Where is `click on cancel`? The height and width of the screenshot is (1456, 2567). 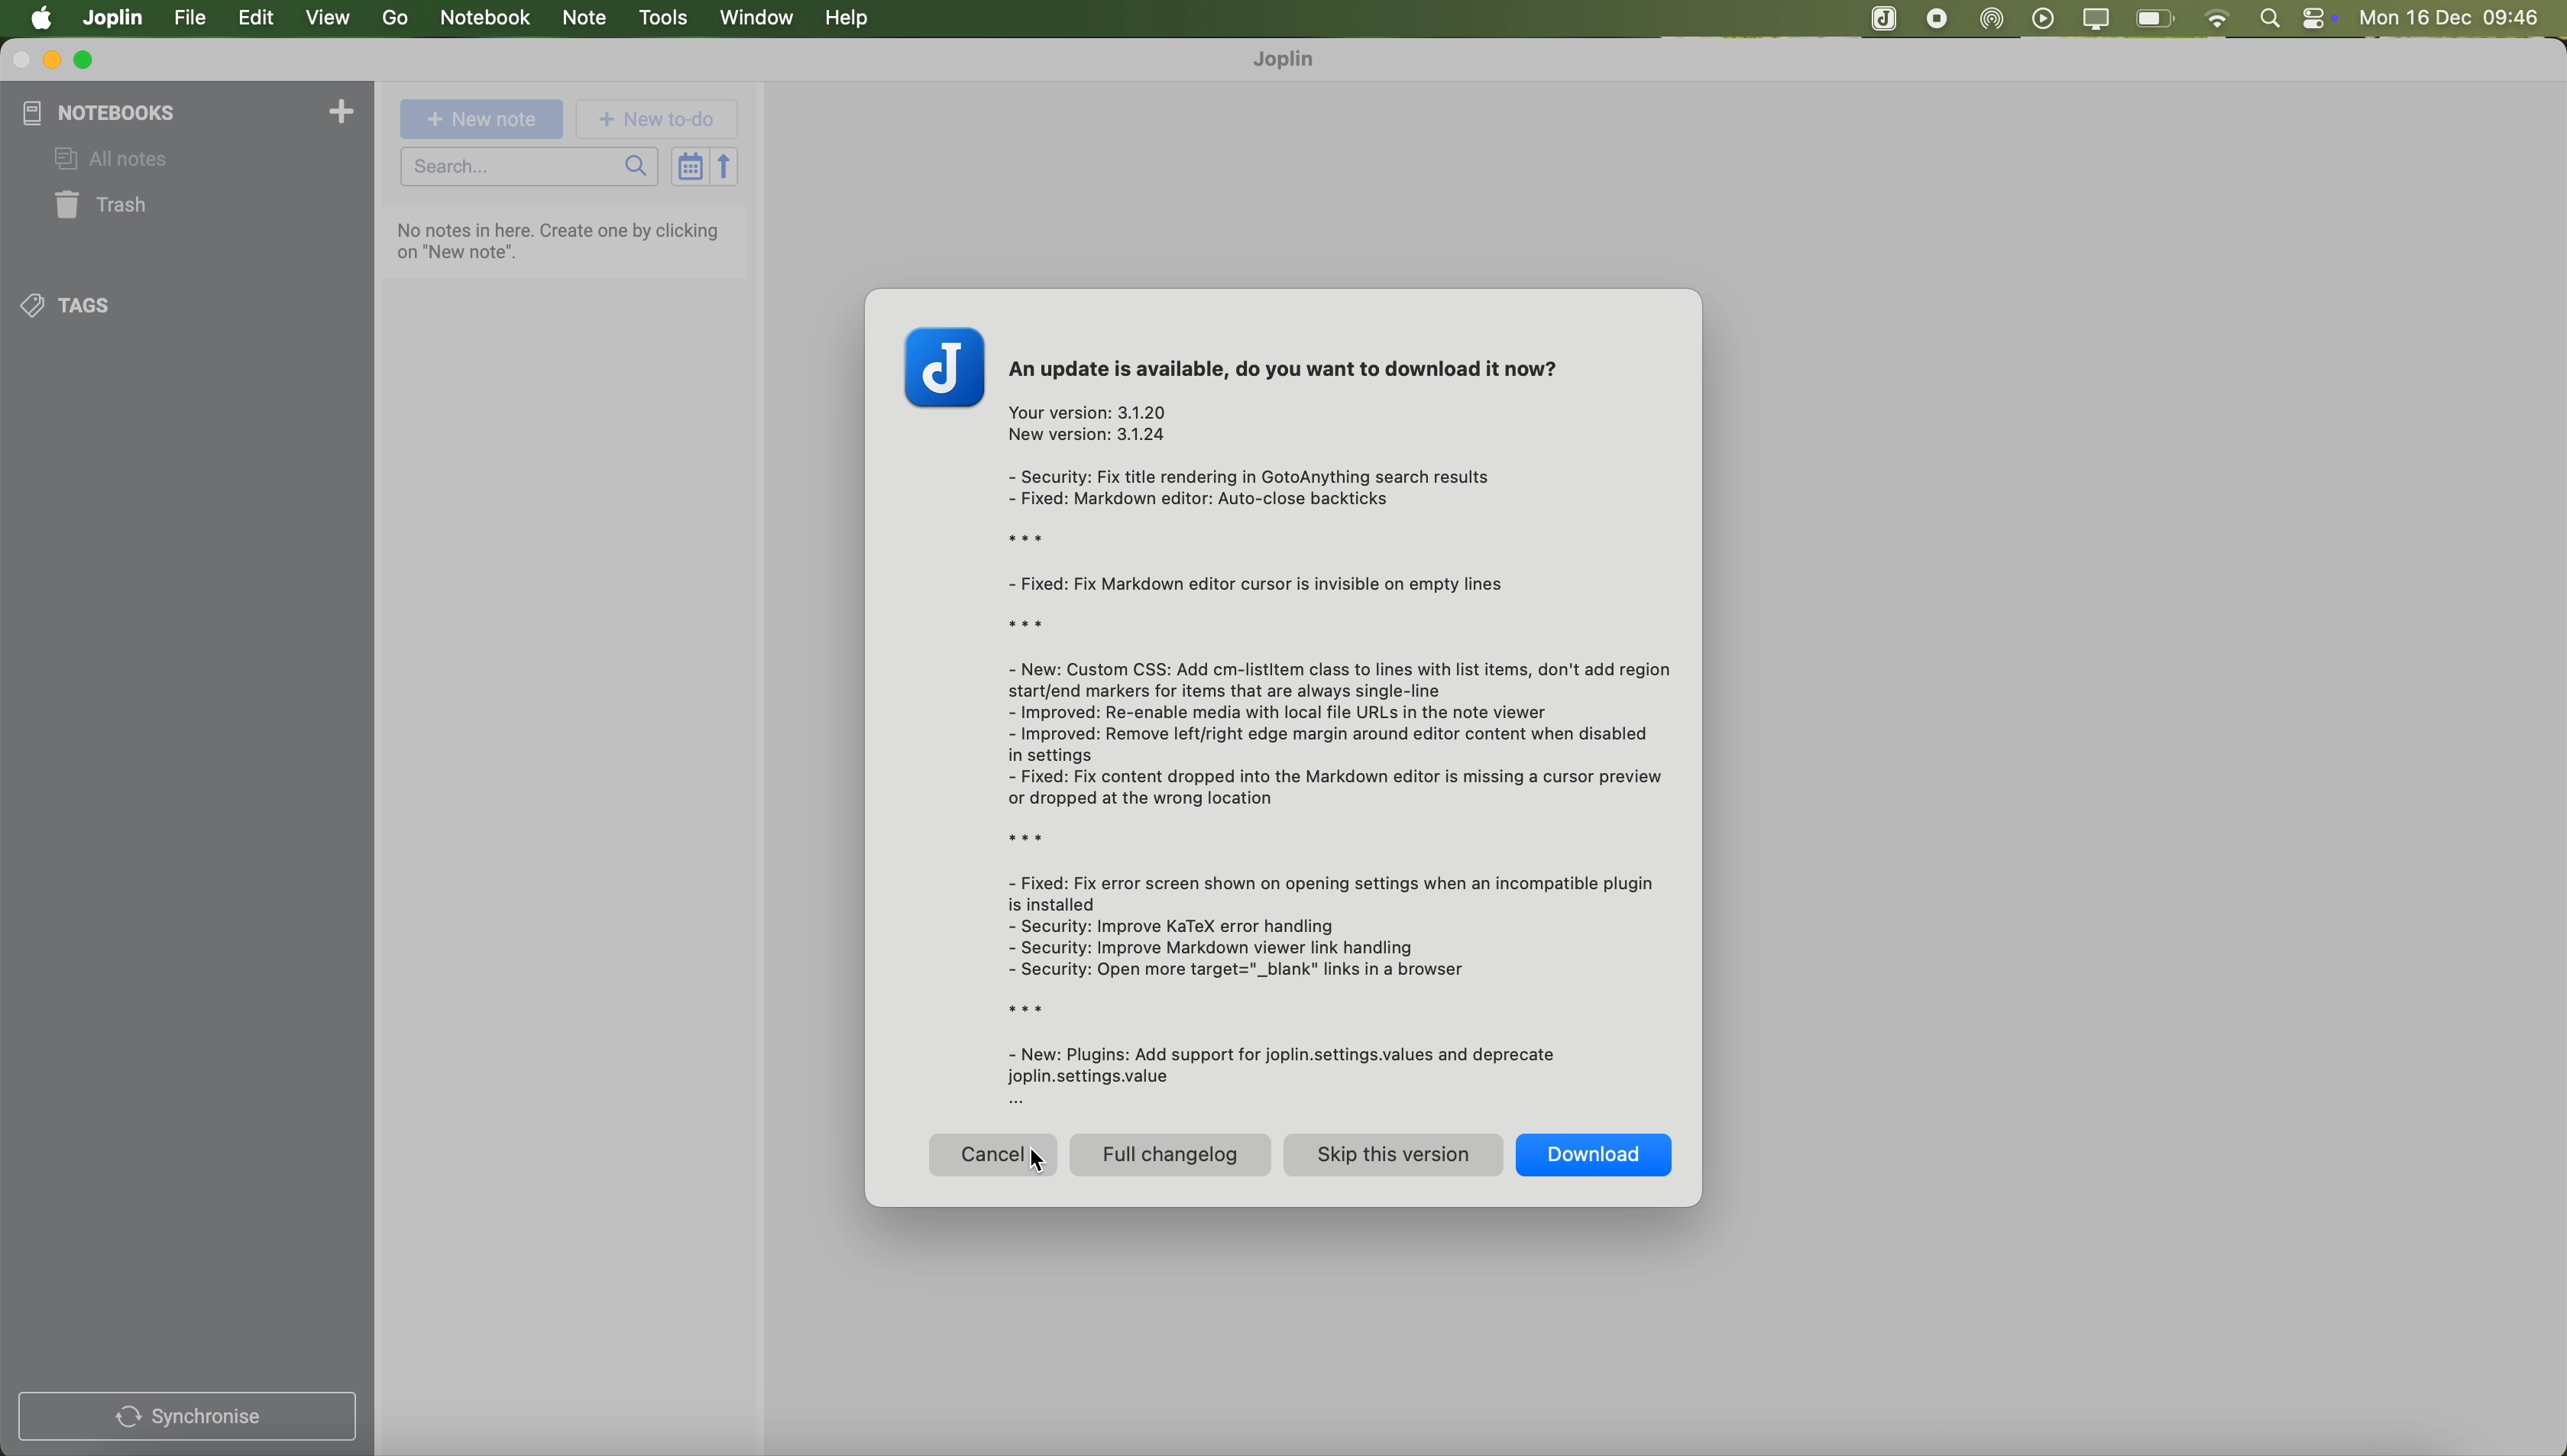 click on cancel is located at coordinates (996, 1159).